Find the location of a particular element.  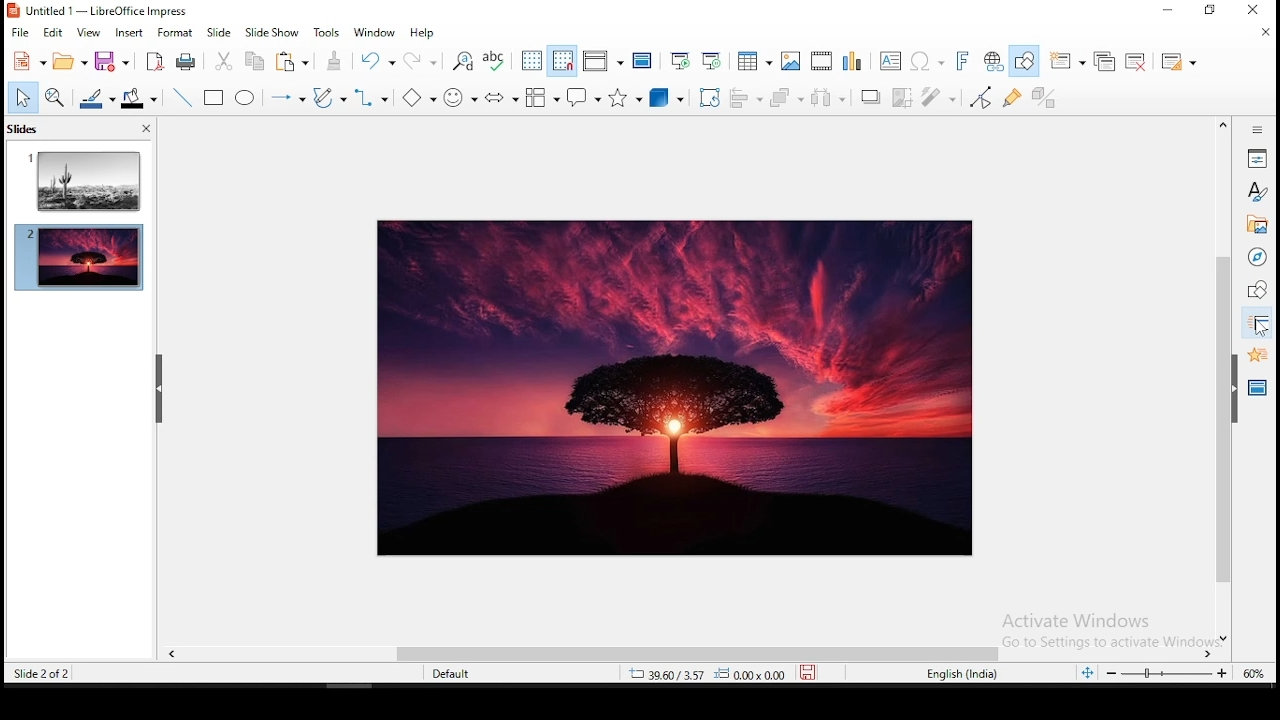

animation is located at coordinates (1255, 355).